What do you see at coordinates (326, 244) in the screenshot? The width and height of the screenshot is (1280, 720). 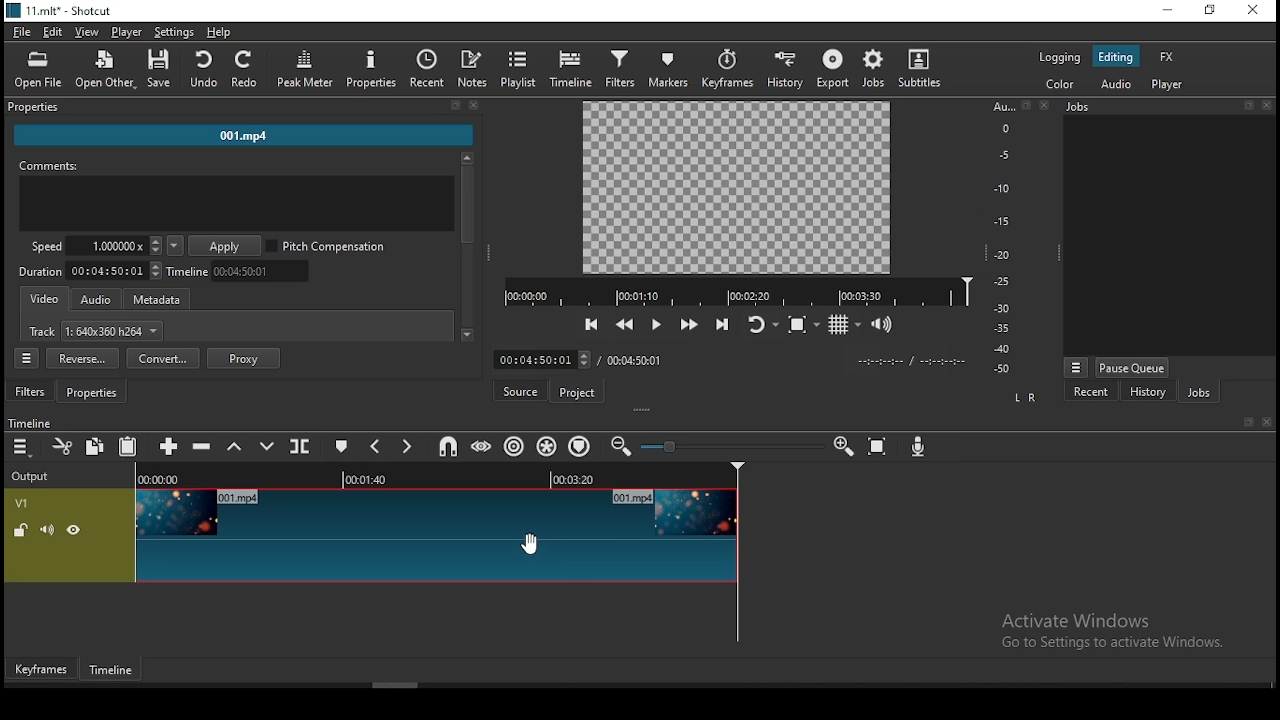 I see `pitch compensation` at bounding box center [326, 244].